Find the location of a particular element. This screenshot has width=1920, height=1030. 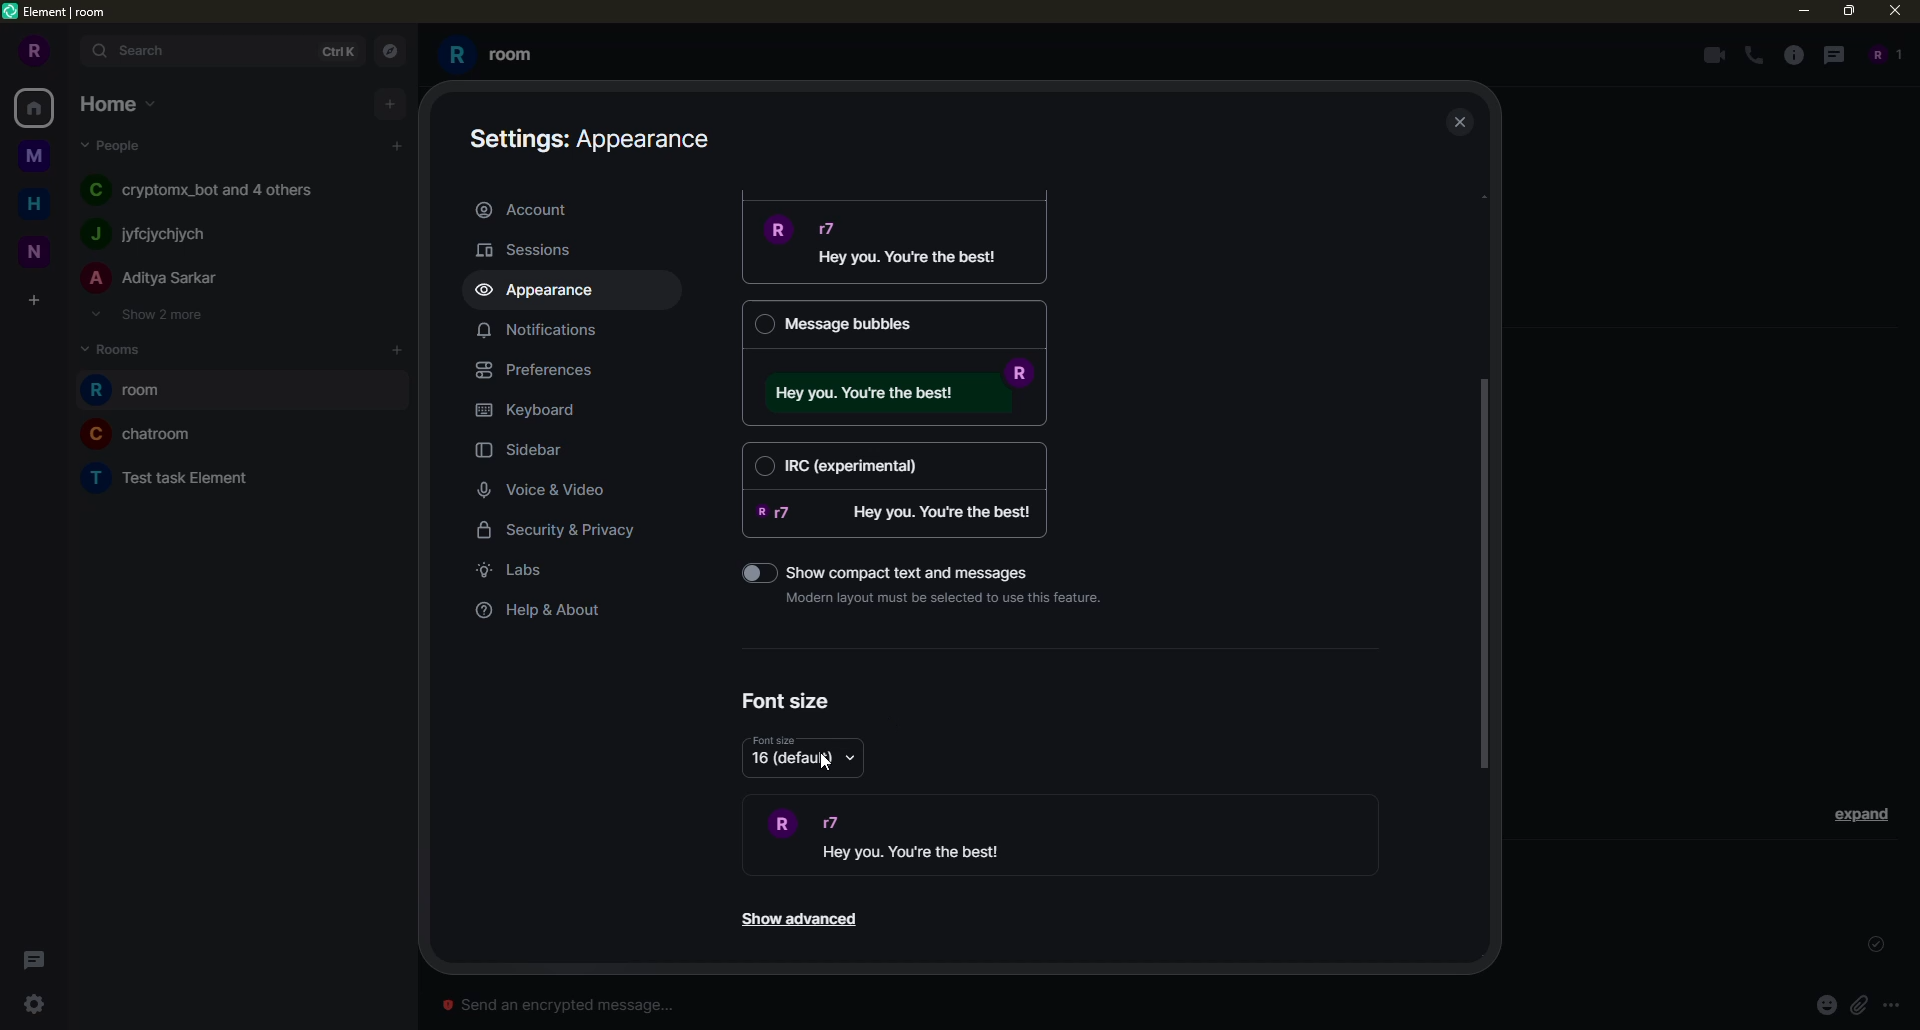

profile is located at coordinates (31, 51).